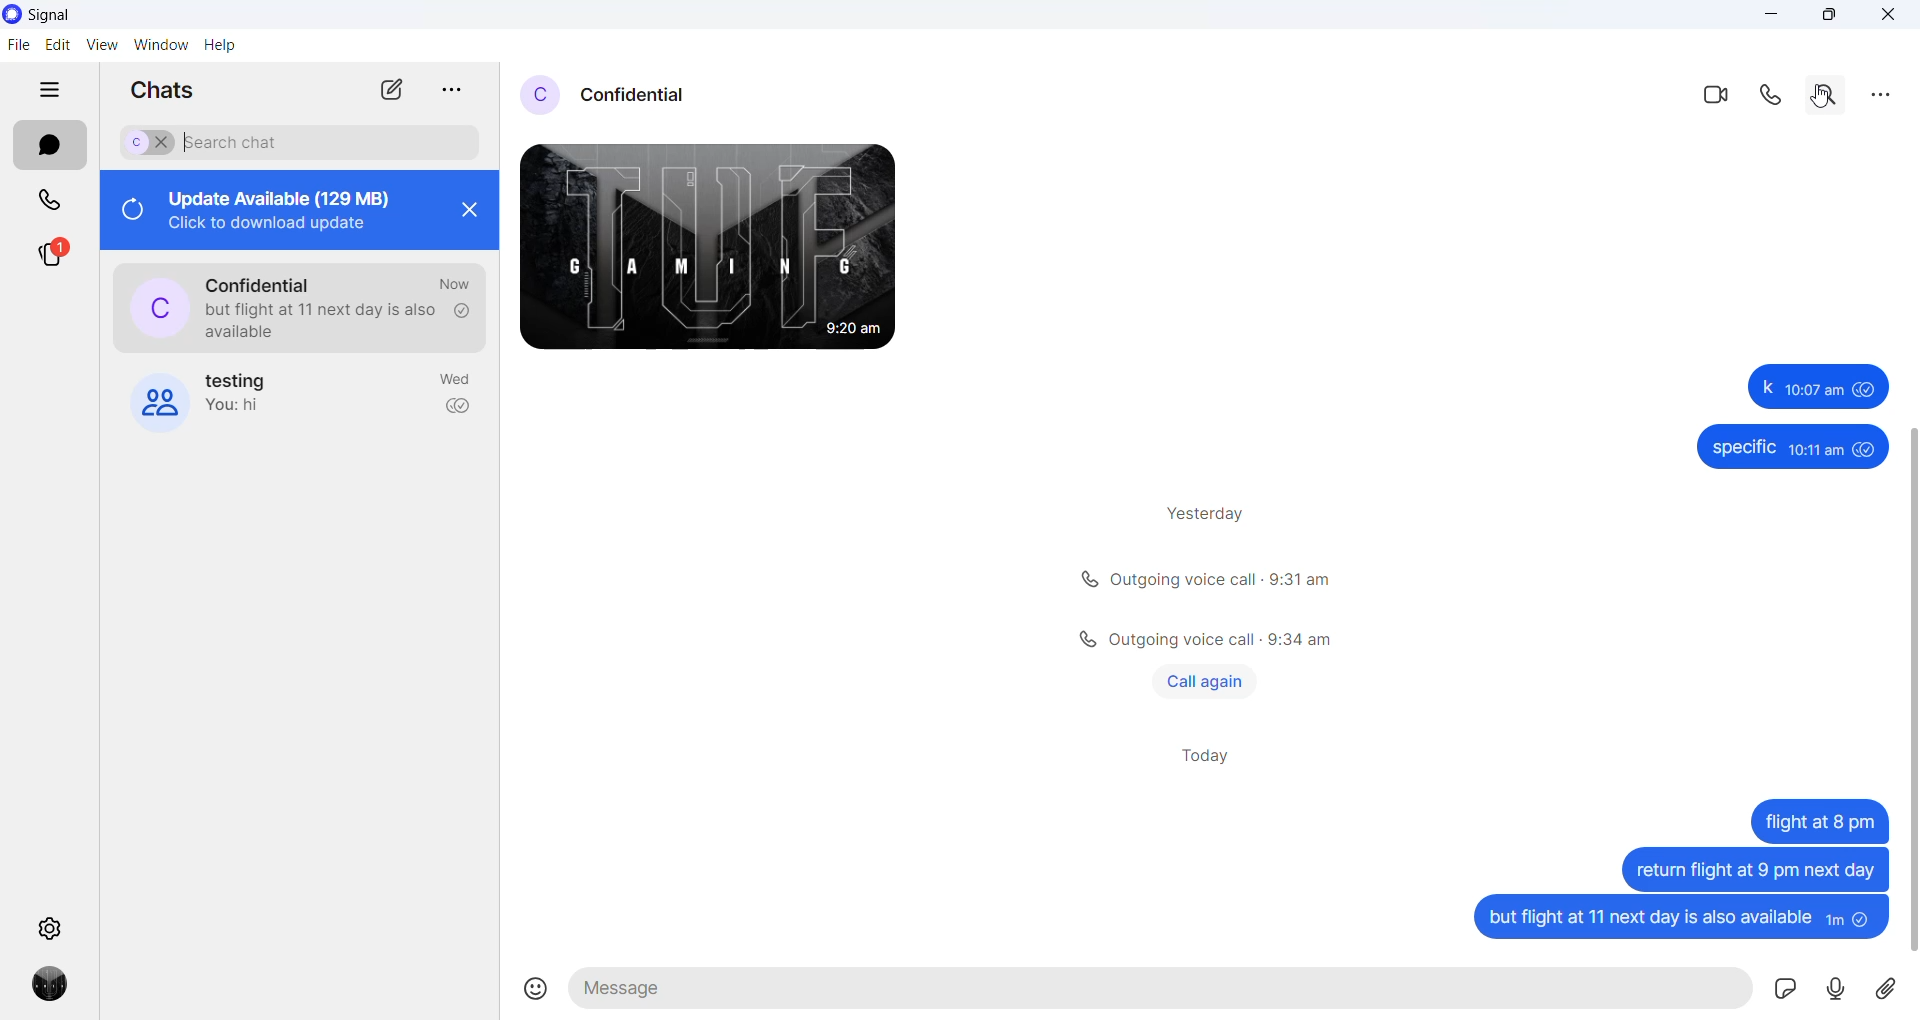 The width and height of the screenshot is (1920, 1020). I want to click on read recipient, so click(461, 311).